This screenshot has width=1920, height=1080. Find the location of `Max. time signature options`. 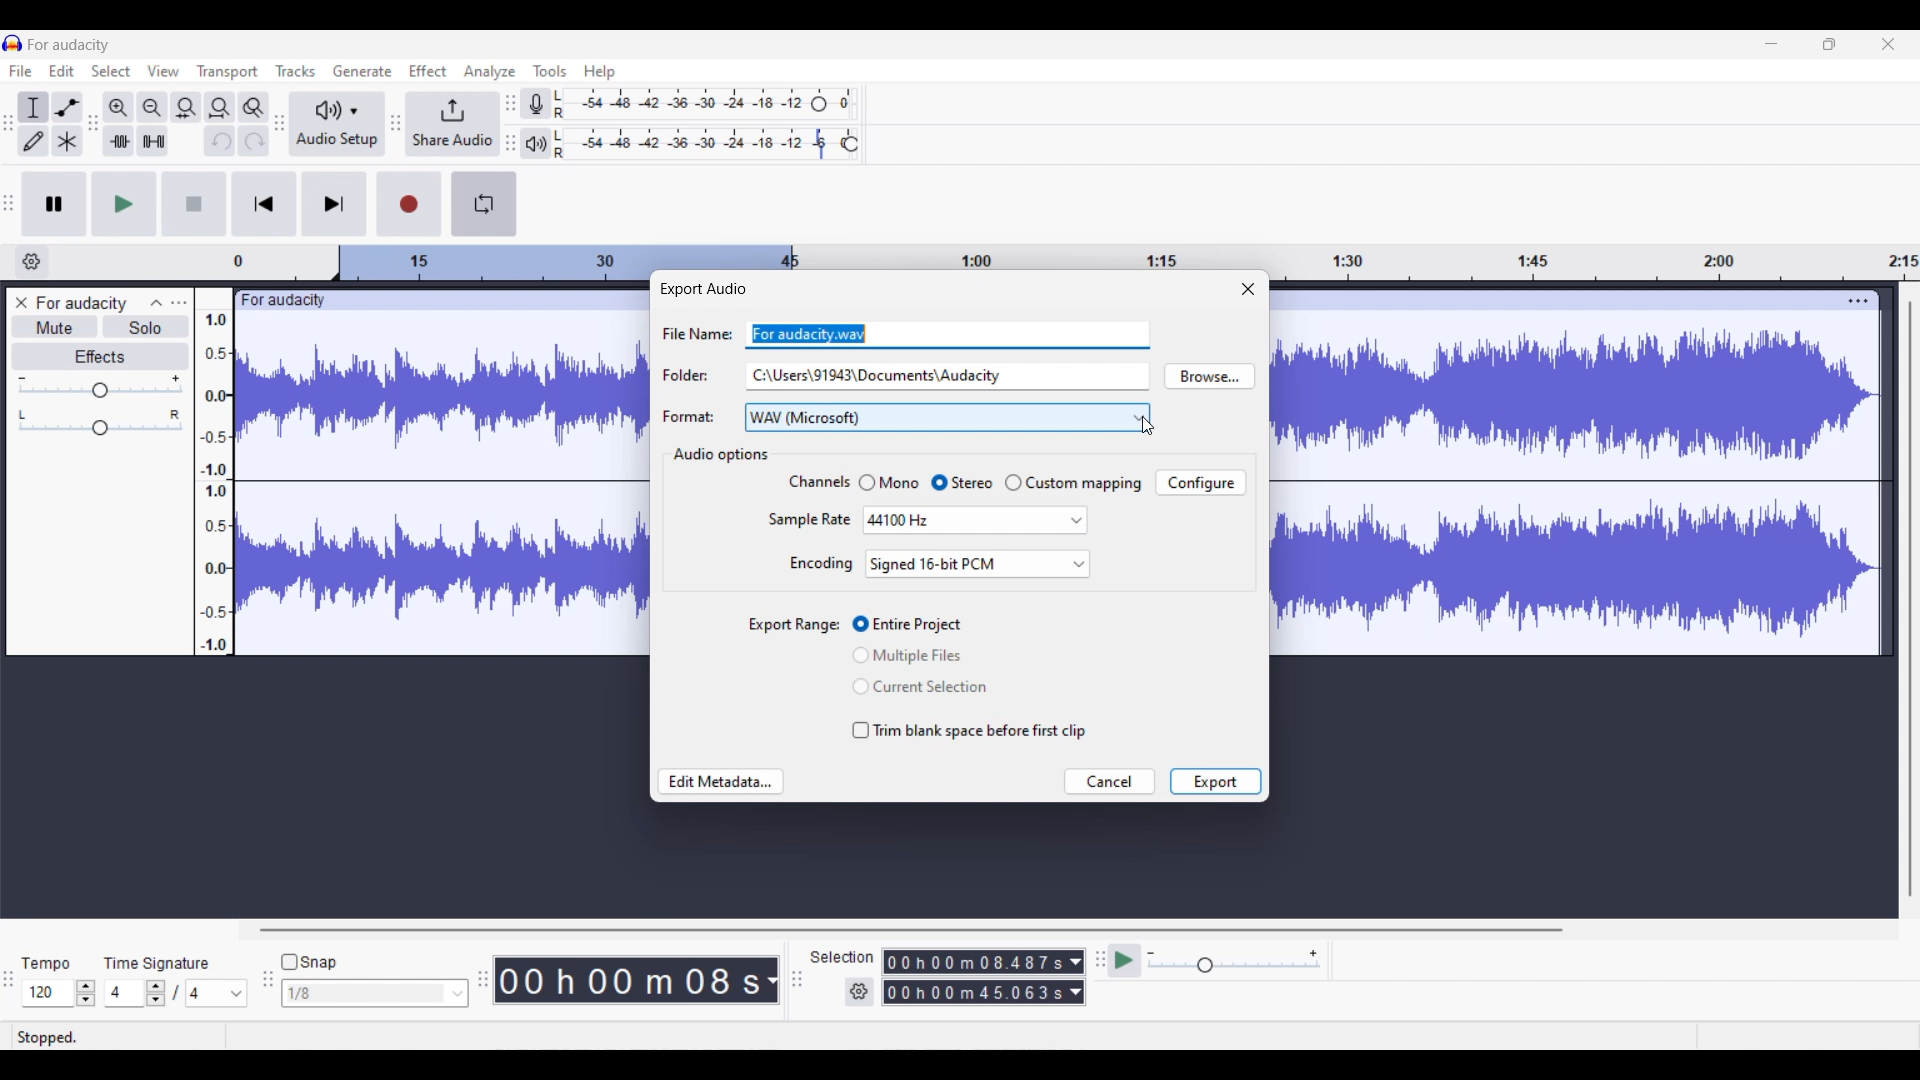

Max. time signature options is located at coordinates (218, 993).